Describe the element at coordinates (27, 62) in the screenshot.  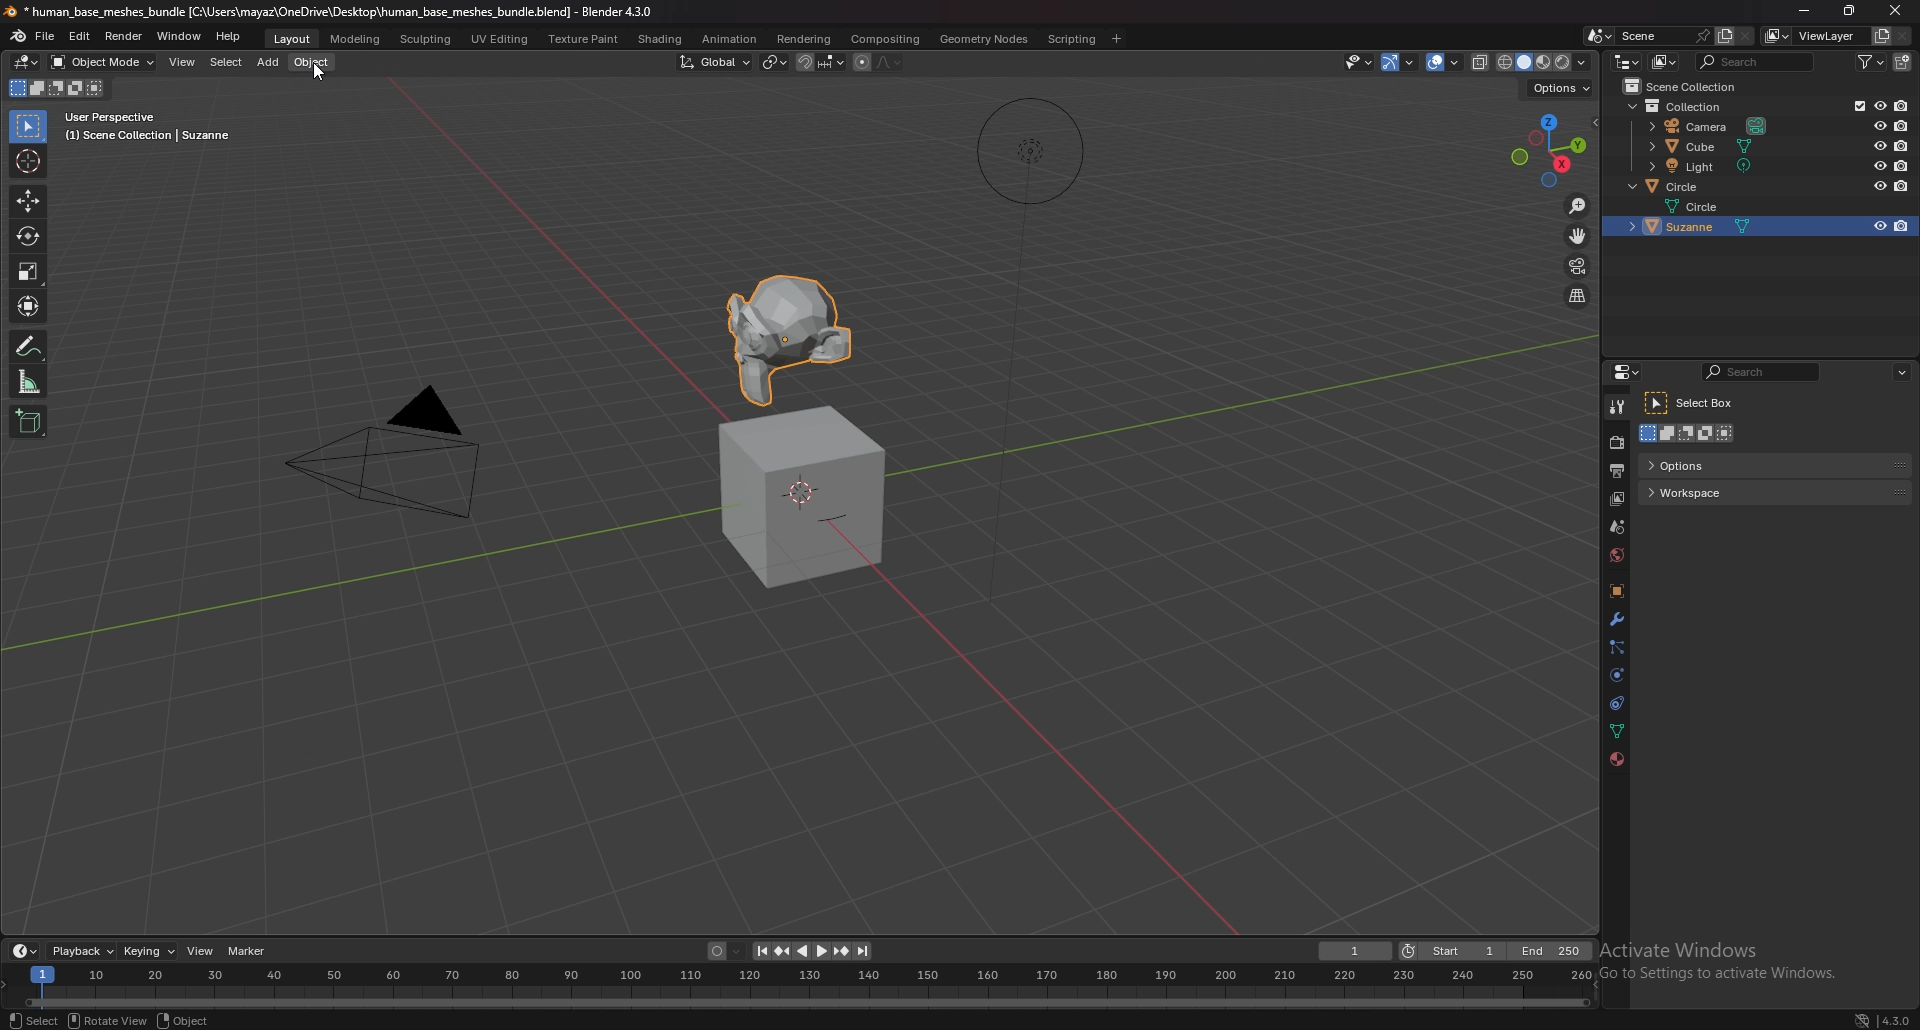
I see `editor type` at that location.